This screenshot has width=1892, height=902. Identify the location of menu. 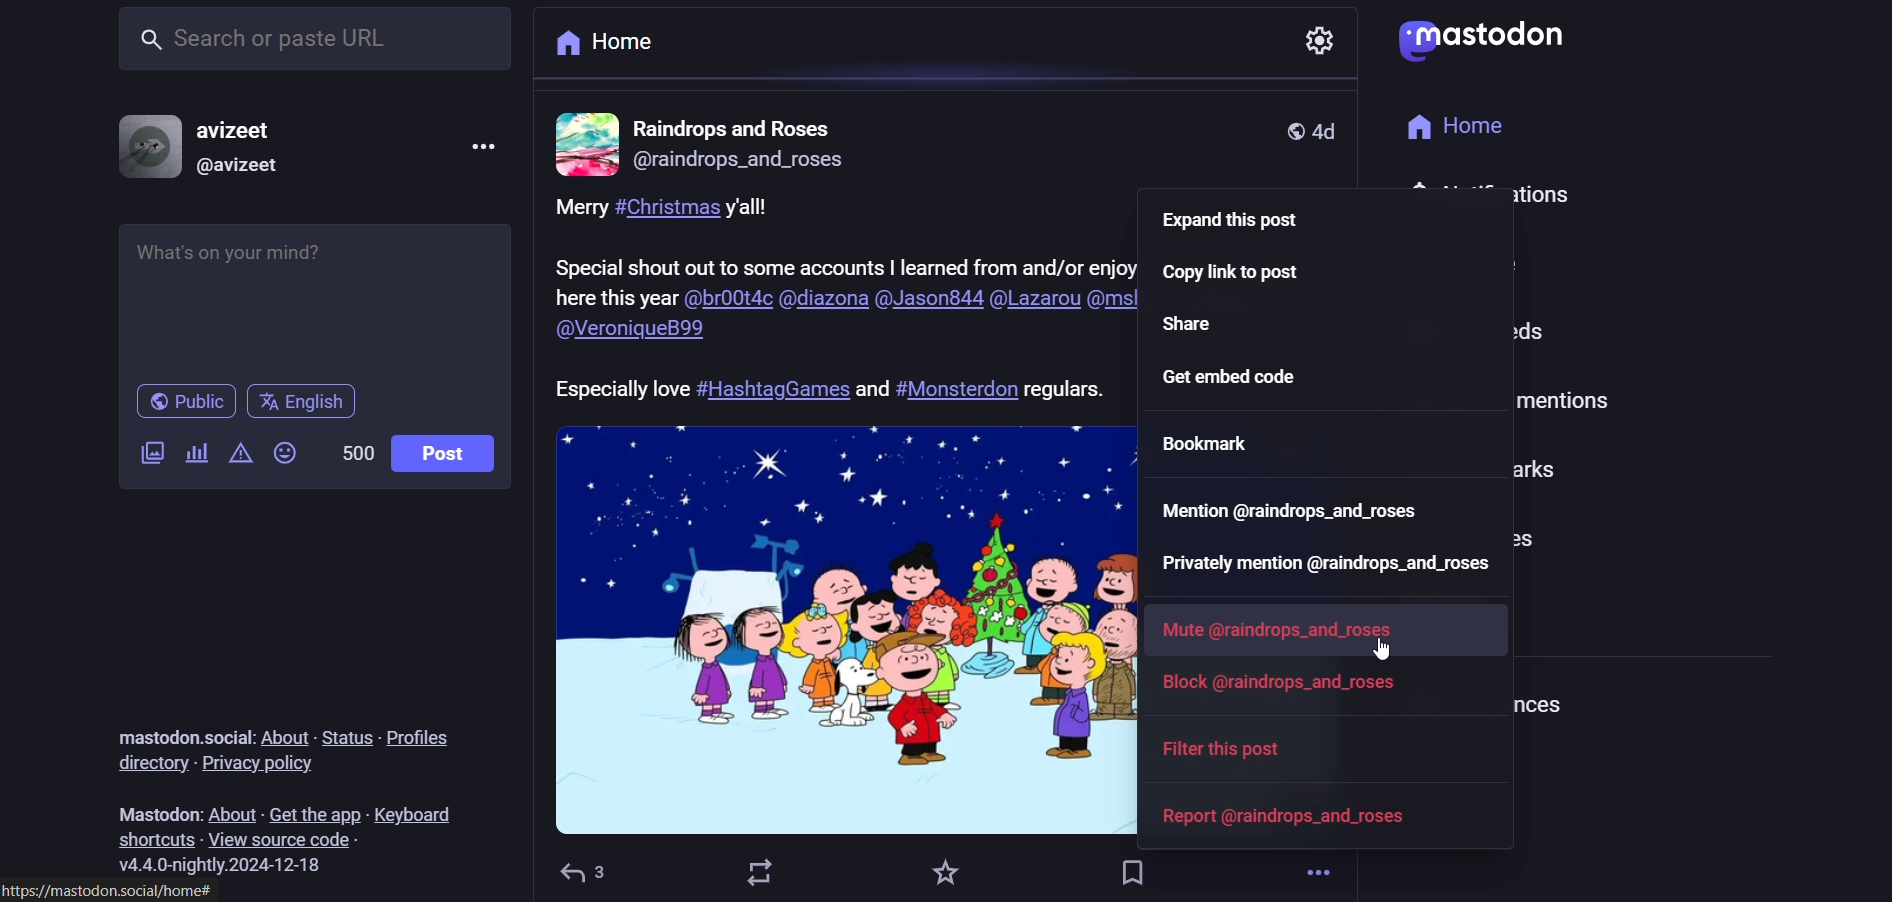
(486, 144).